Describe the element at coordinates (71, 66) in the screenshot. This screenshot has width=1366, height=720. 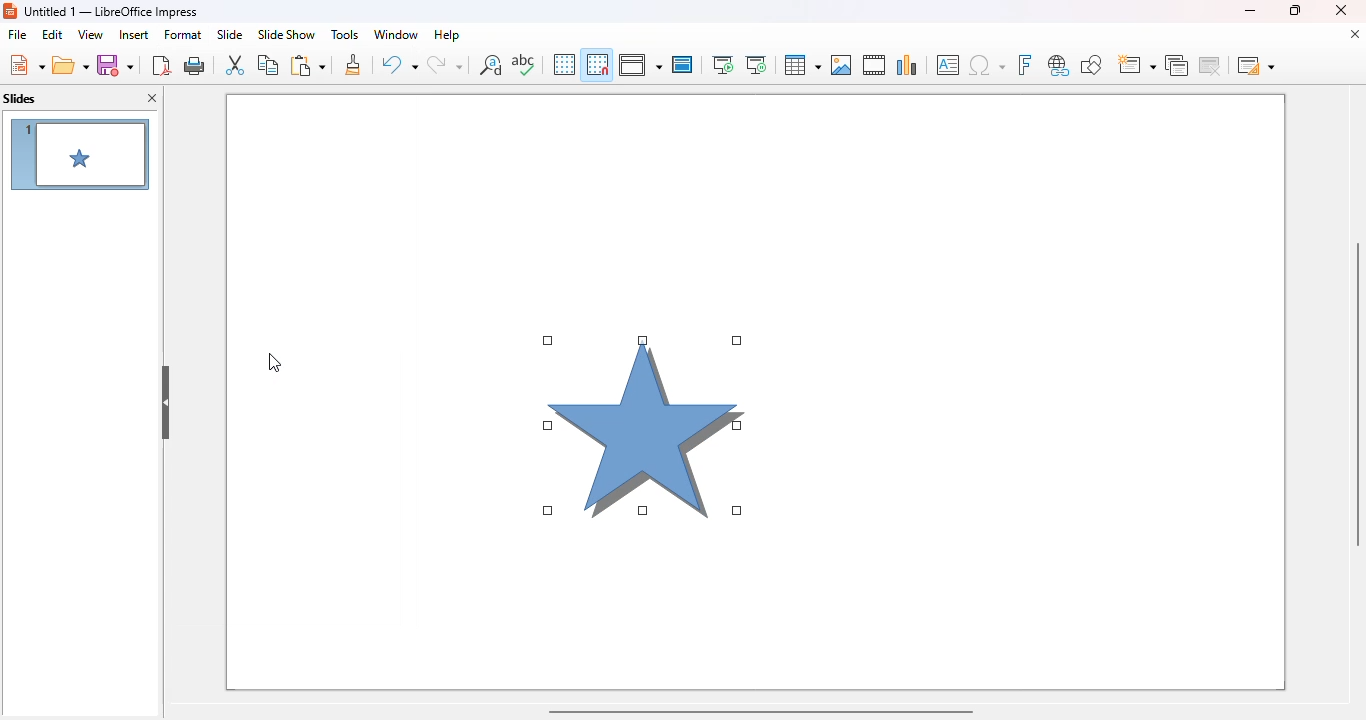
I see `open` at that location.